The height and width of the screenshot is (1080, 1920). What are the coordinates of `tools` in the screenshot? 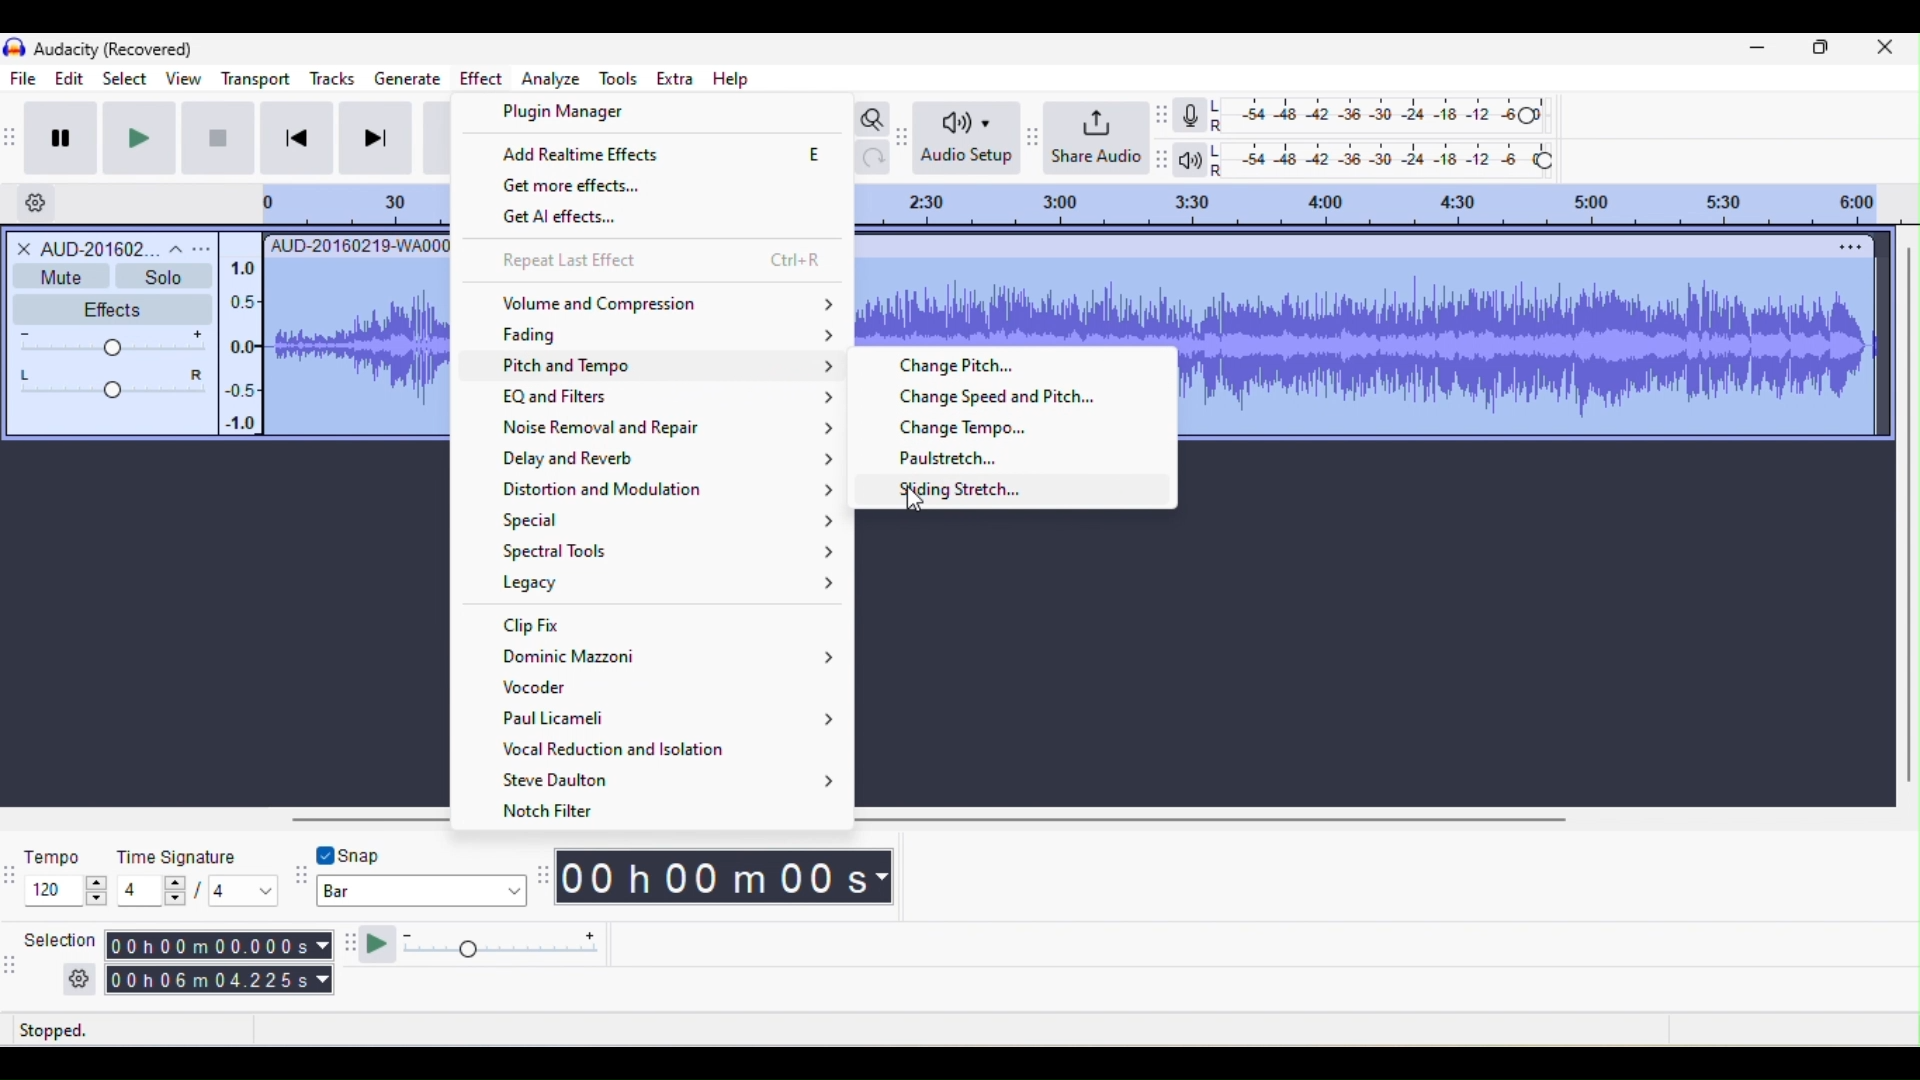 It's located at (625, 80).